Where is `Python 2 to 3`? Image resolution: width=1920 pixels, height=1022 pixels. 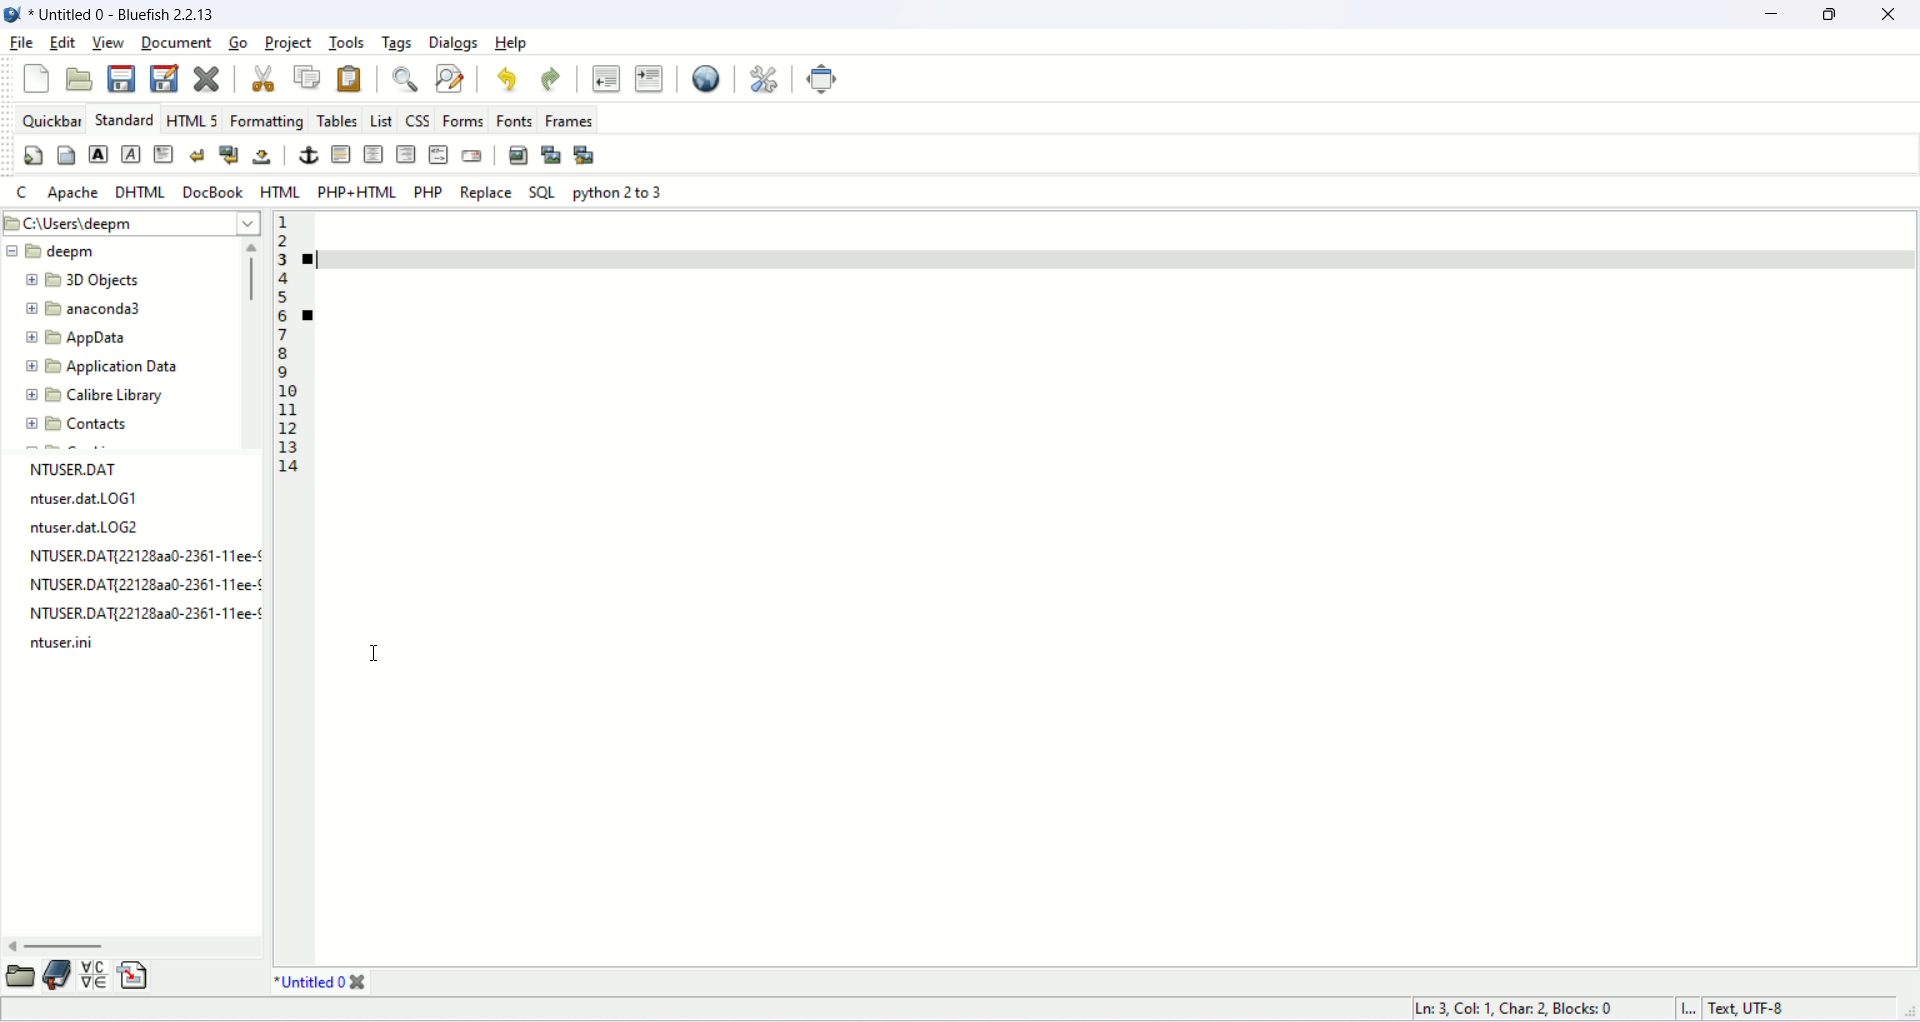 Python 2 to 3 is located at coordinates (620, 192).